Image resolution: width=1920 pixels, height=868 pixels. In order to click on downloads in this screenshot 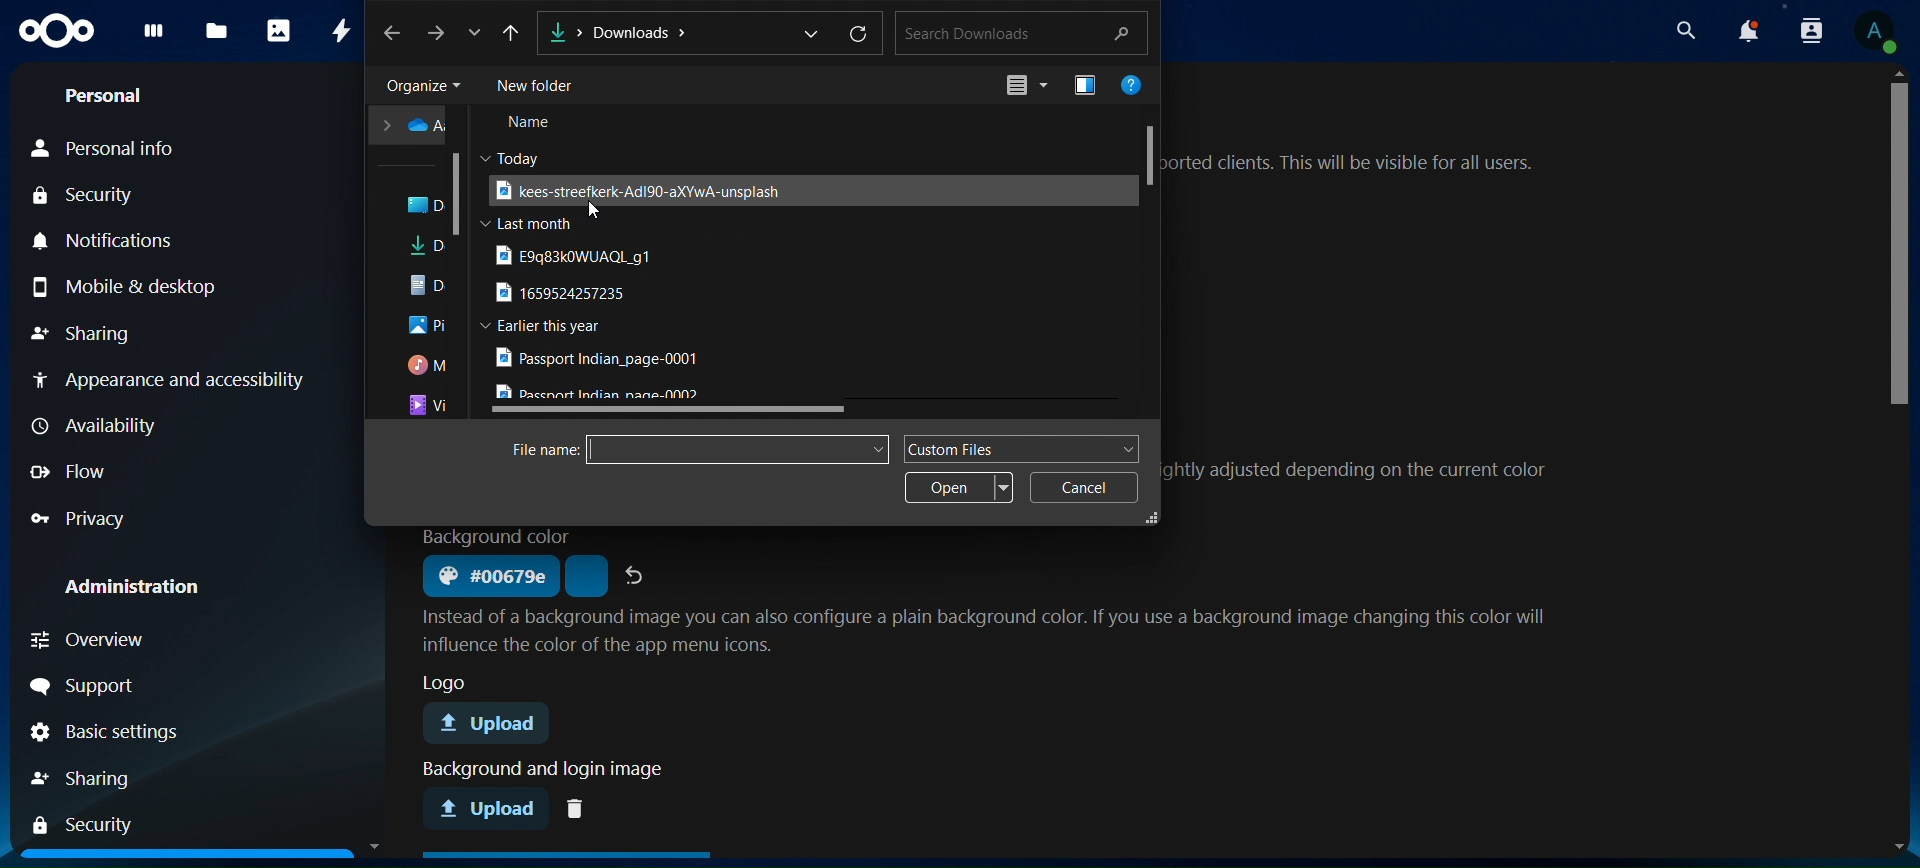, I will do `click(430, 249)`.